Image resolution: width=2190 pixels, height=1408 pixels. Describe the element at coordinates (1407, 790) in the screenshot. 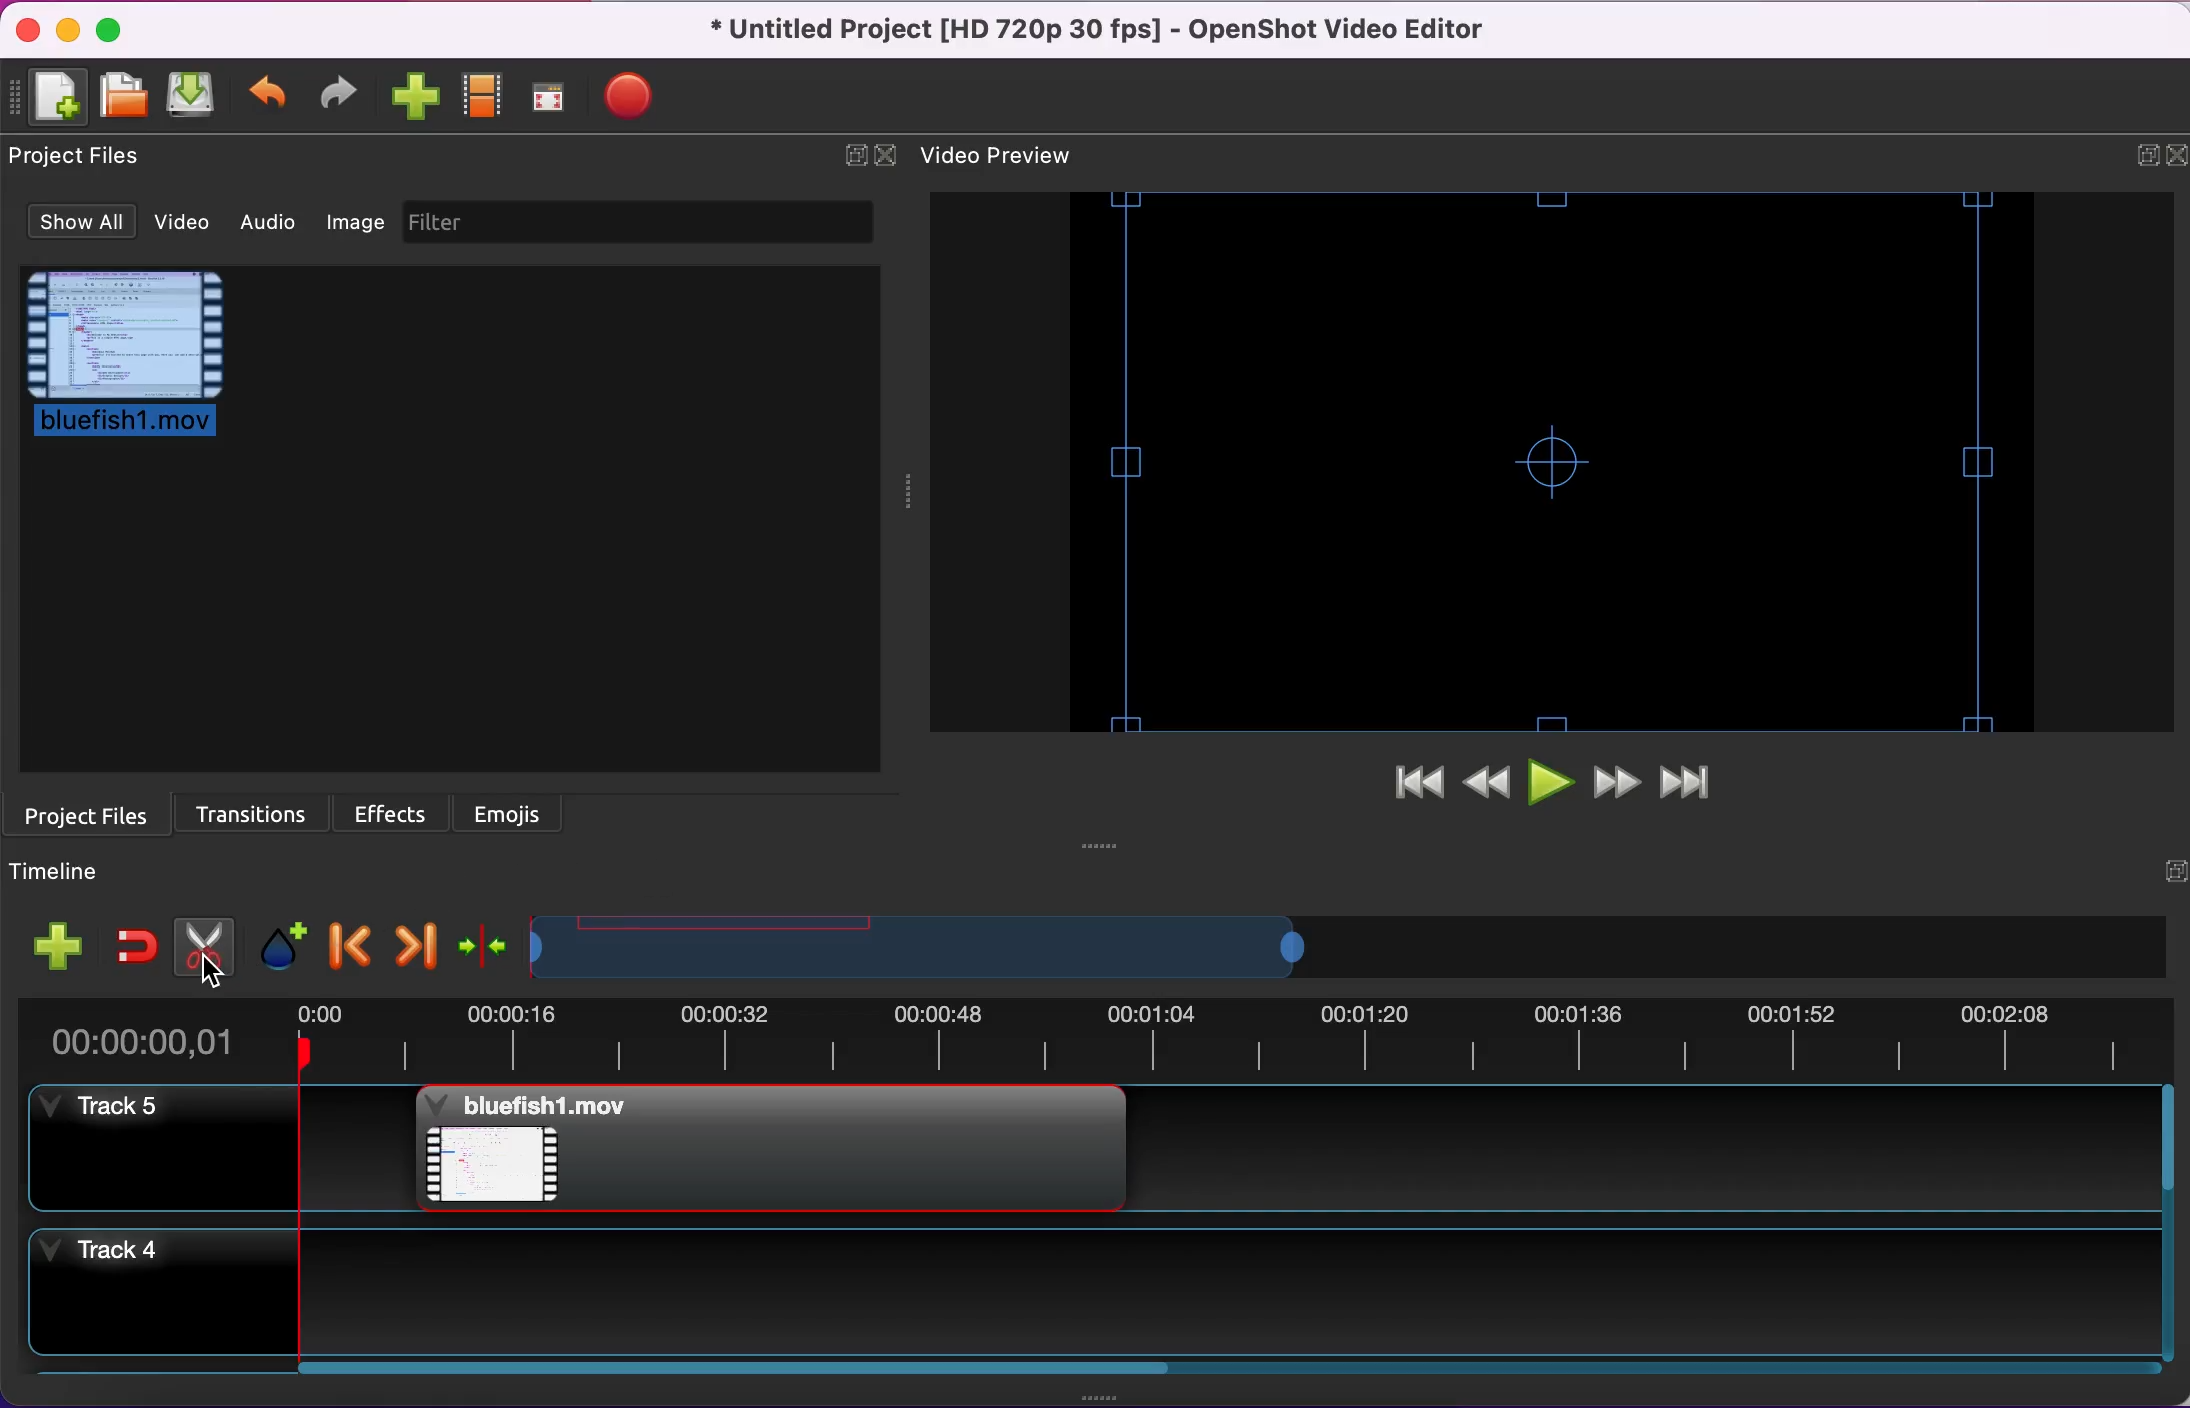

I see `jump to start` at that location.